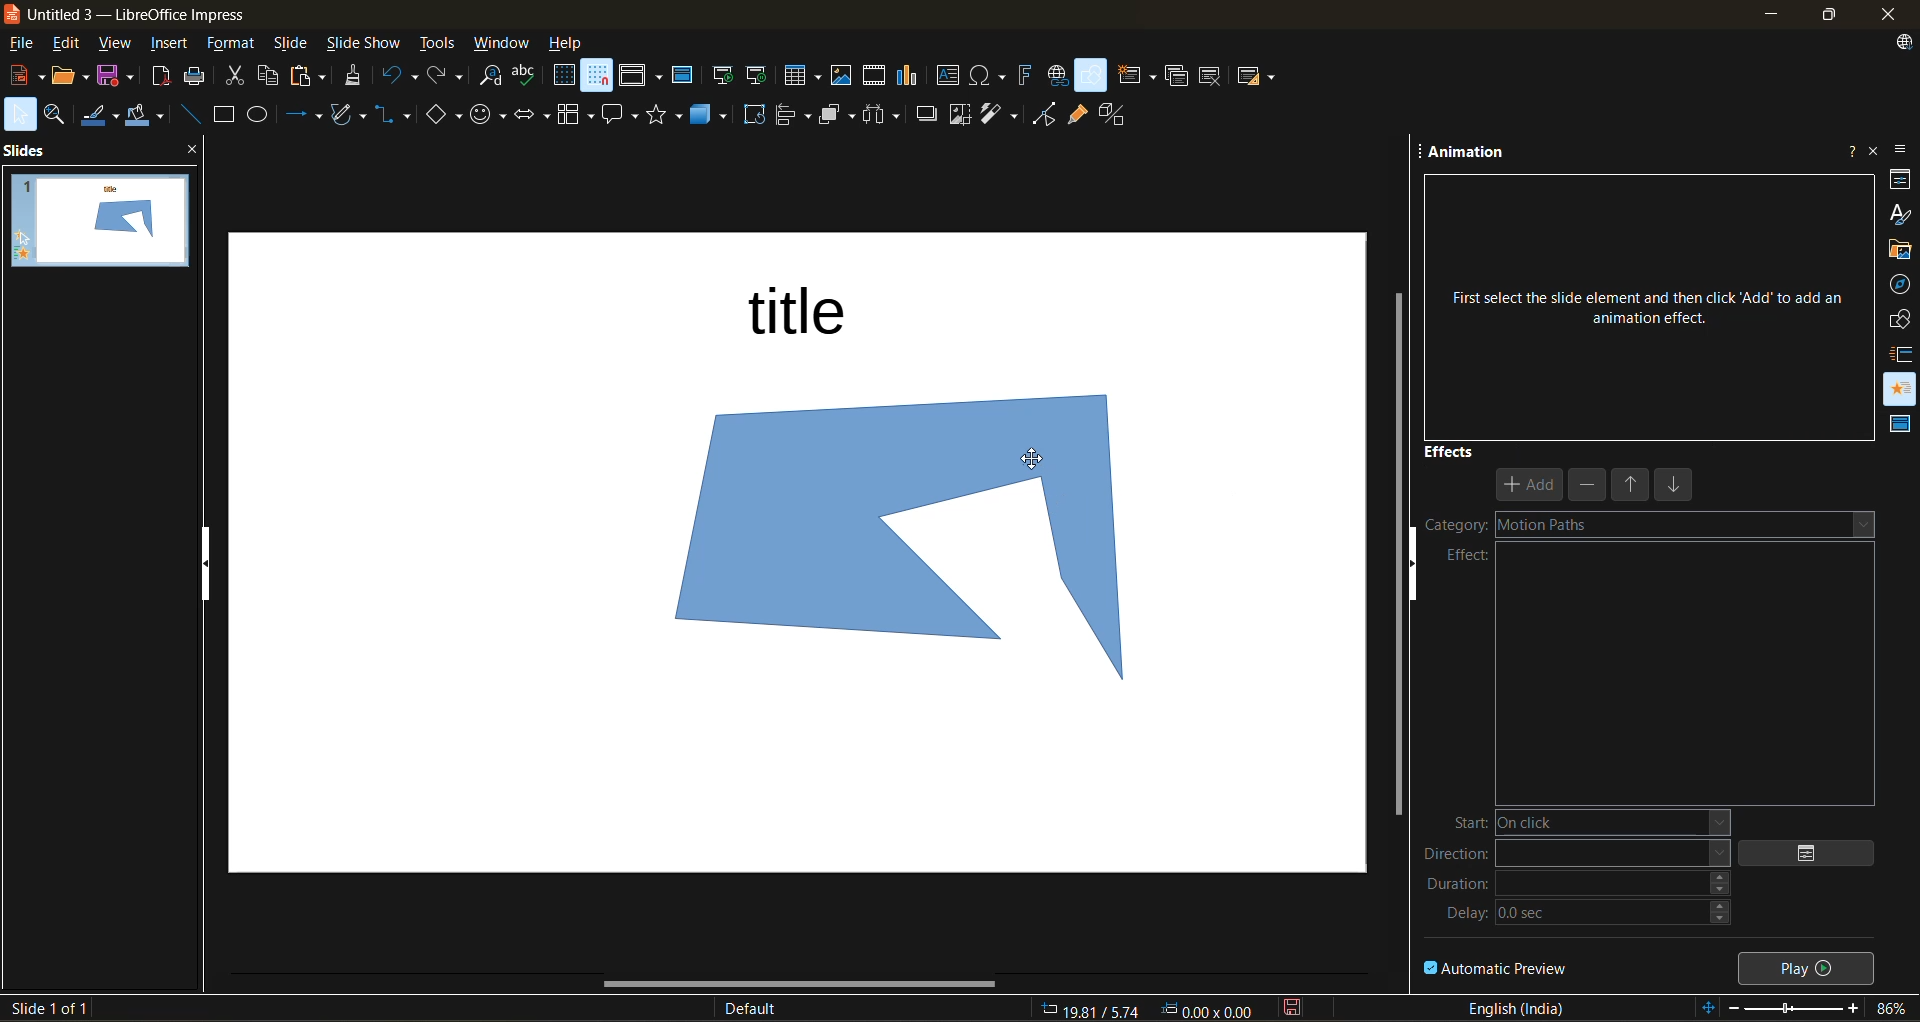  What do you see at coordinates (1023, 77) in the screenshot?
I see `insert fontwork text` at bounding box center [1023, 77].